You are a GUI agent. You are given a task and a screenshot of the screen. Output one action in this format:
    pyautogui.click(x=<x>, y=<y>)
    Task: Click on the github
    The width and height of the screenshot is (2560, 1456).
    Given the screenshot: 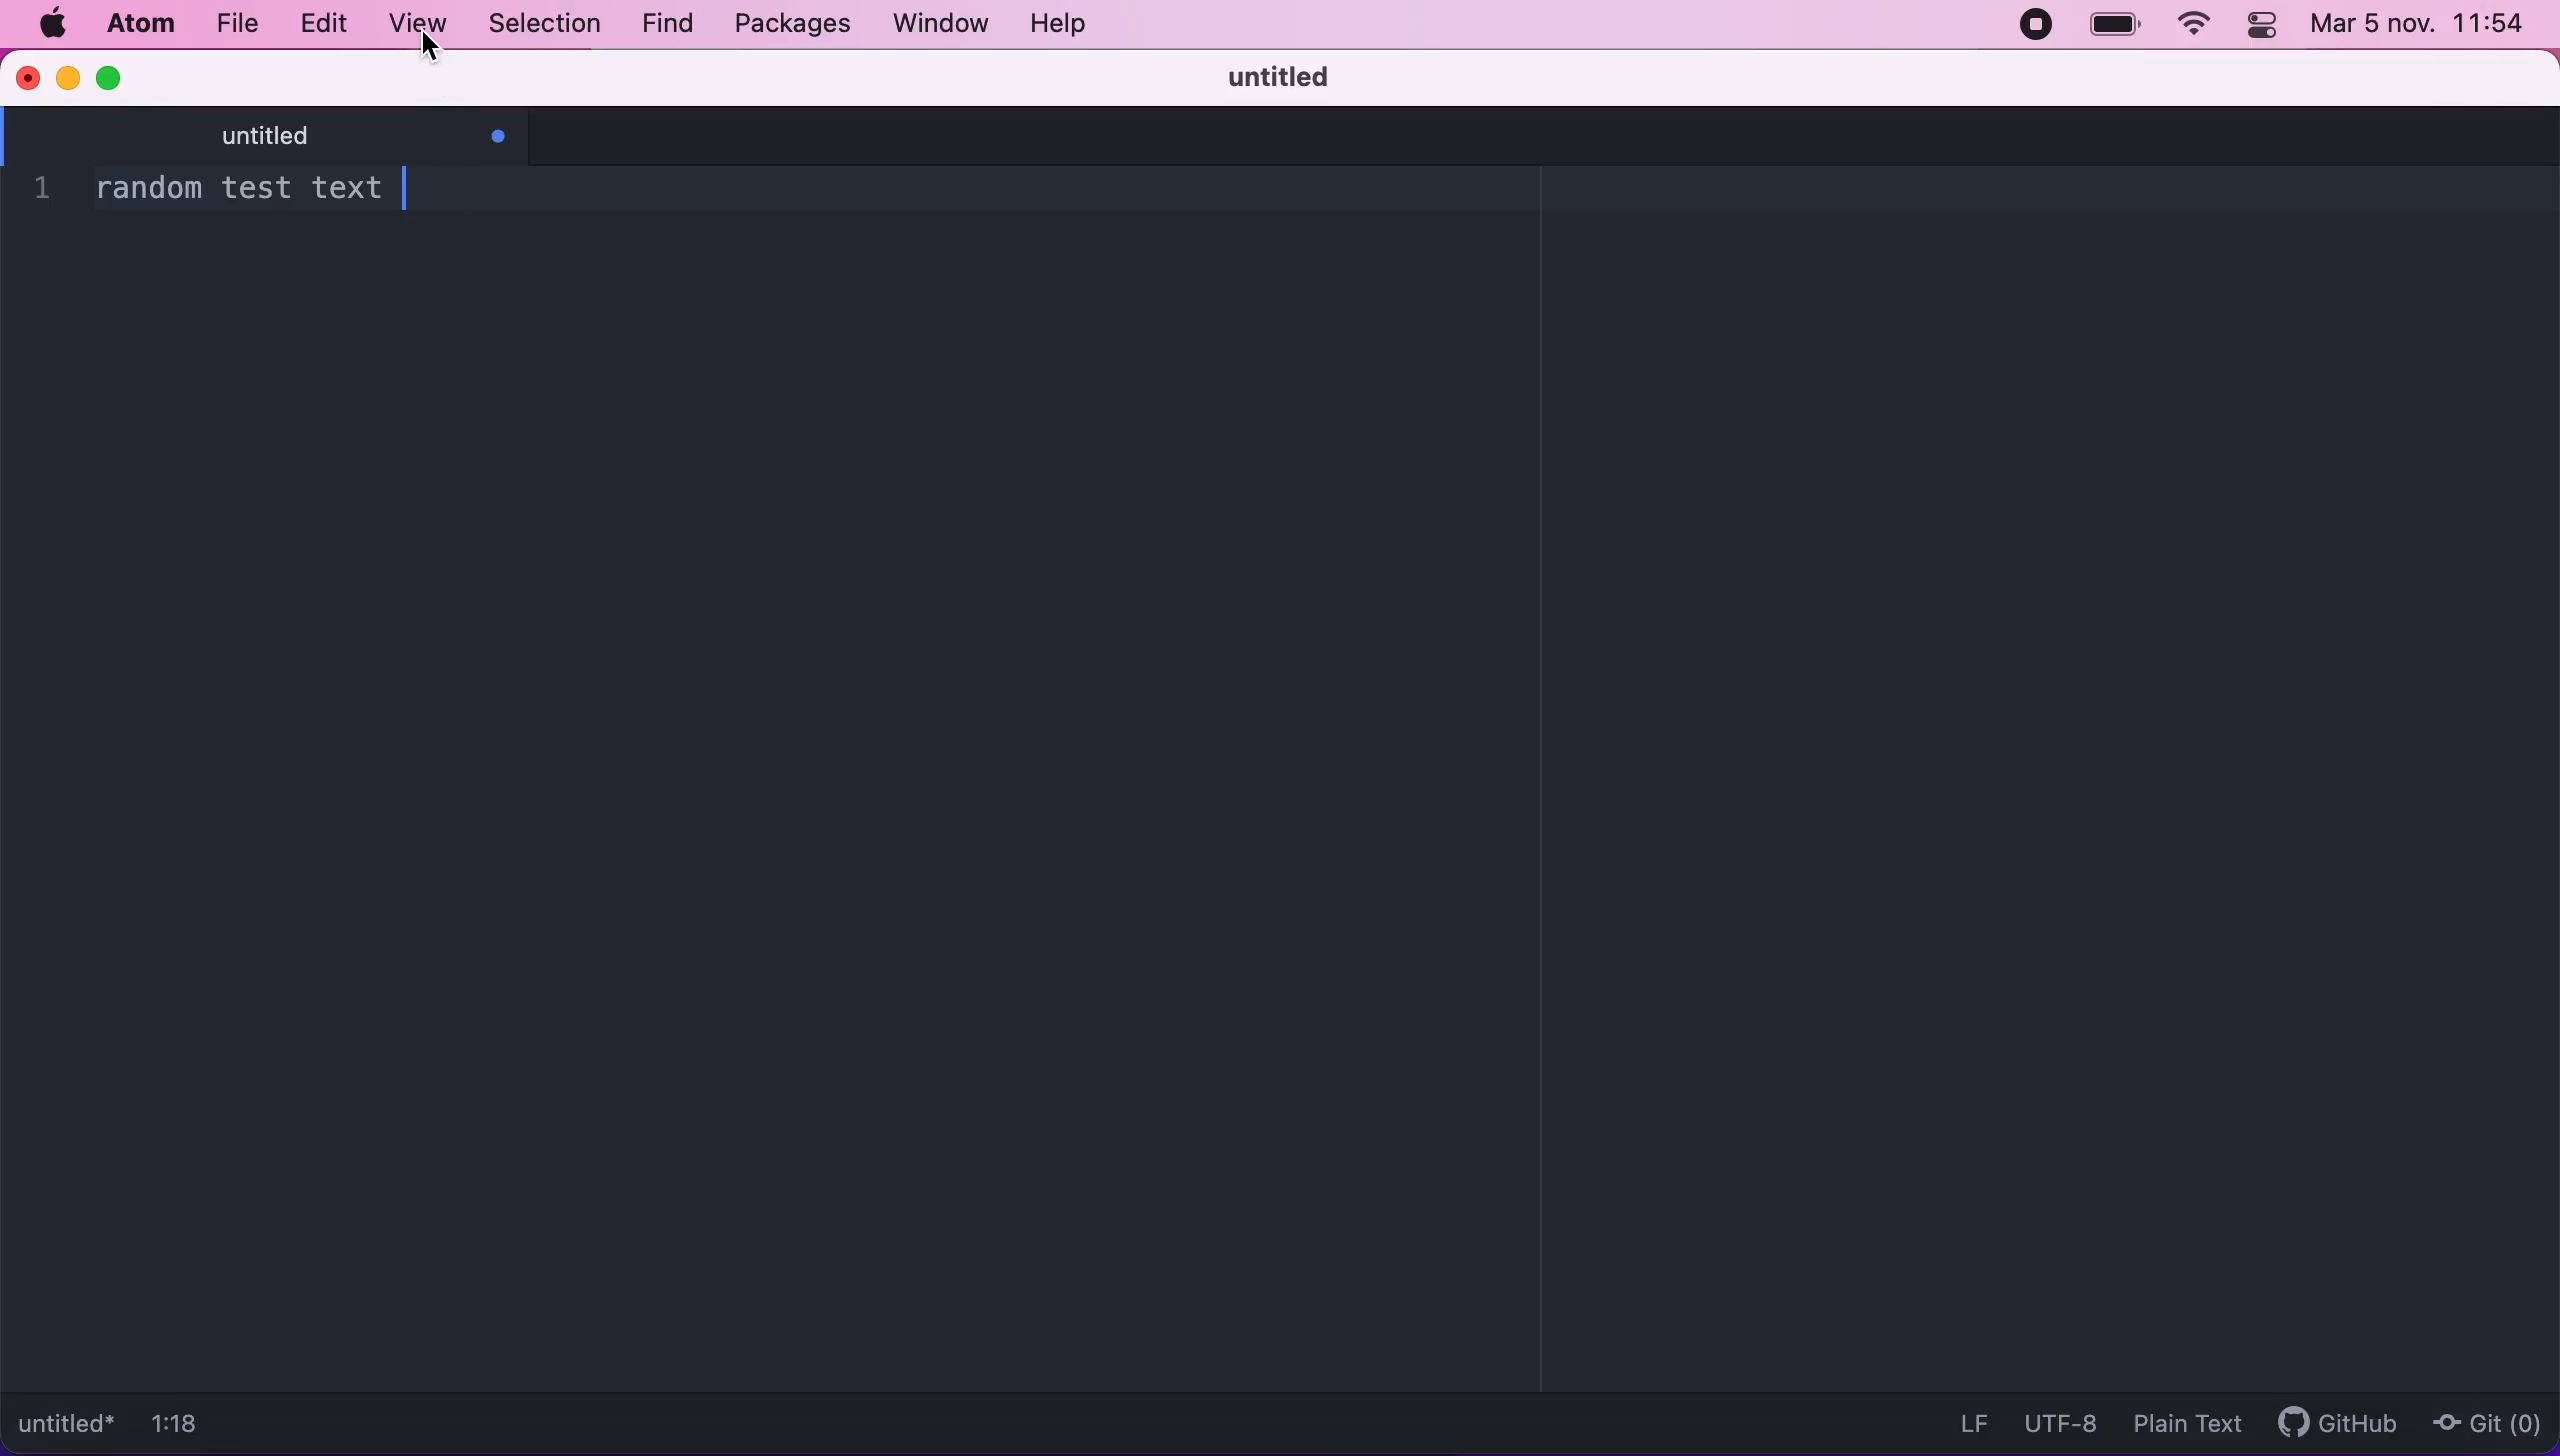 What is the action you would take?
    pyautogui.click(x=2328, y=1426)
    